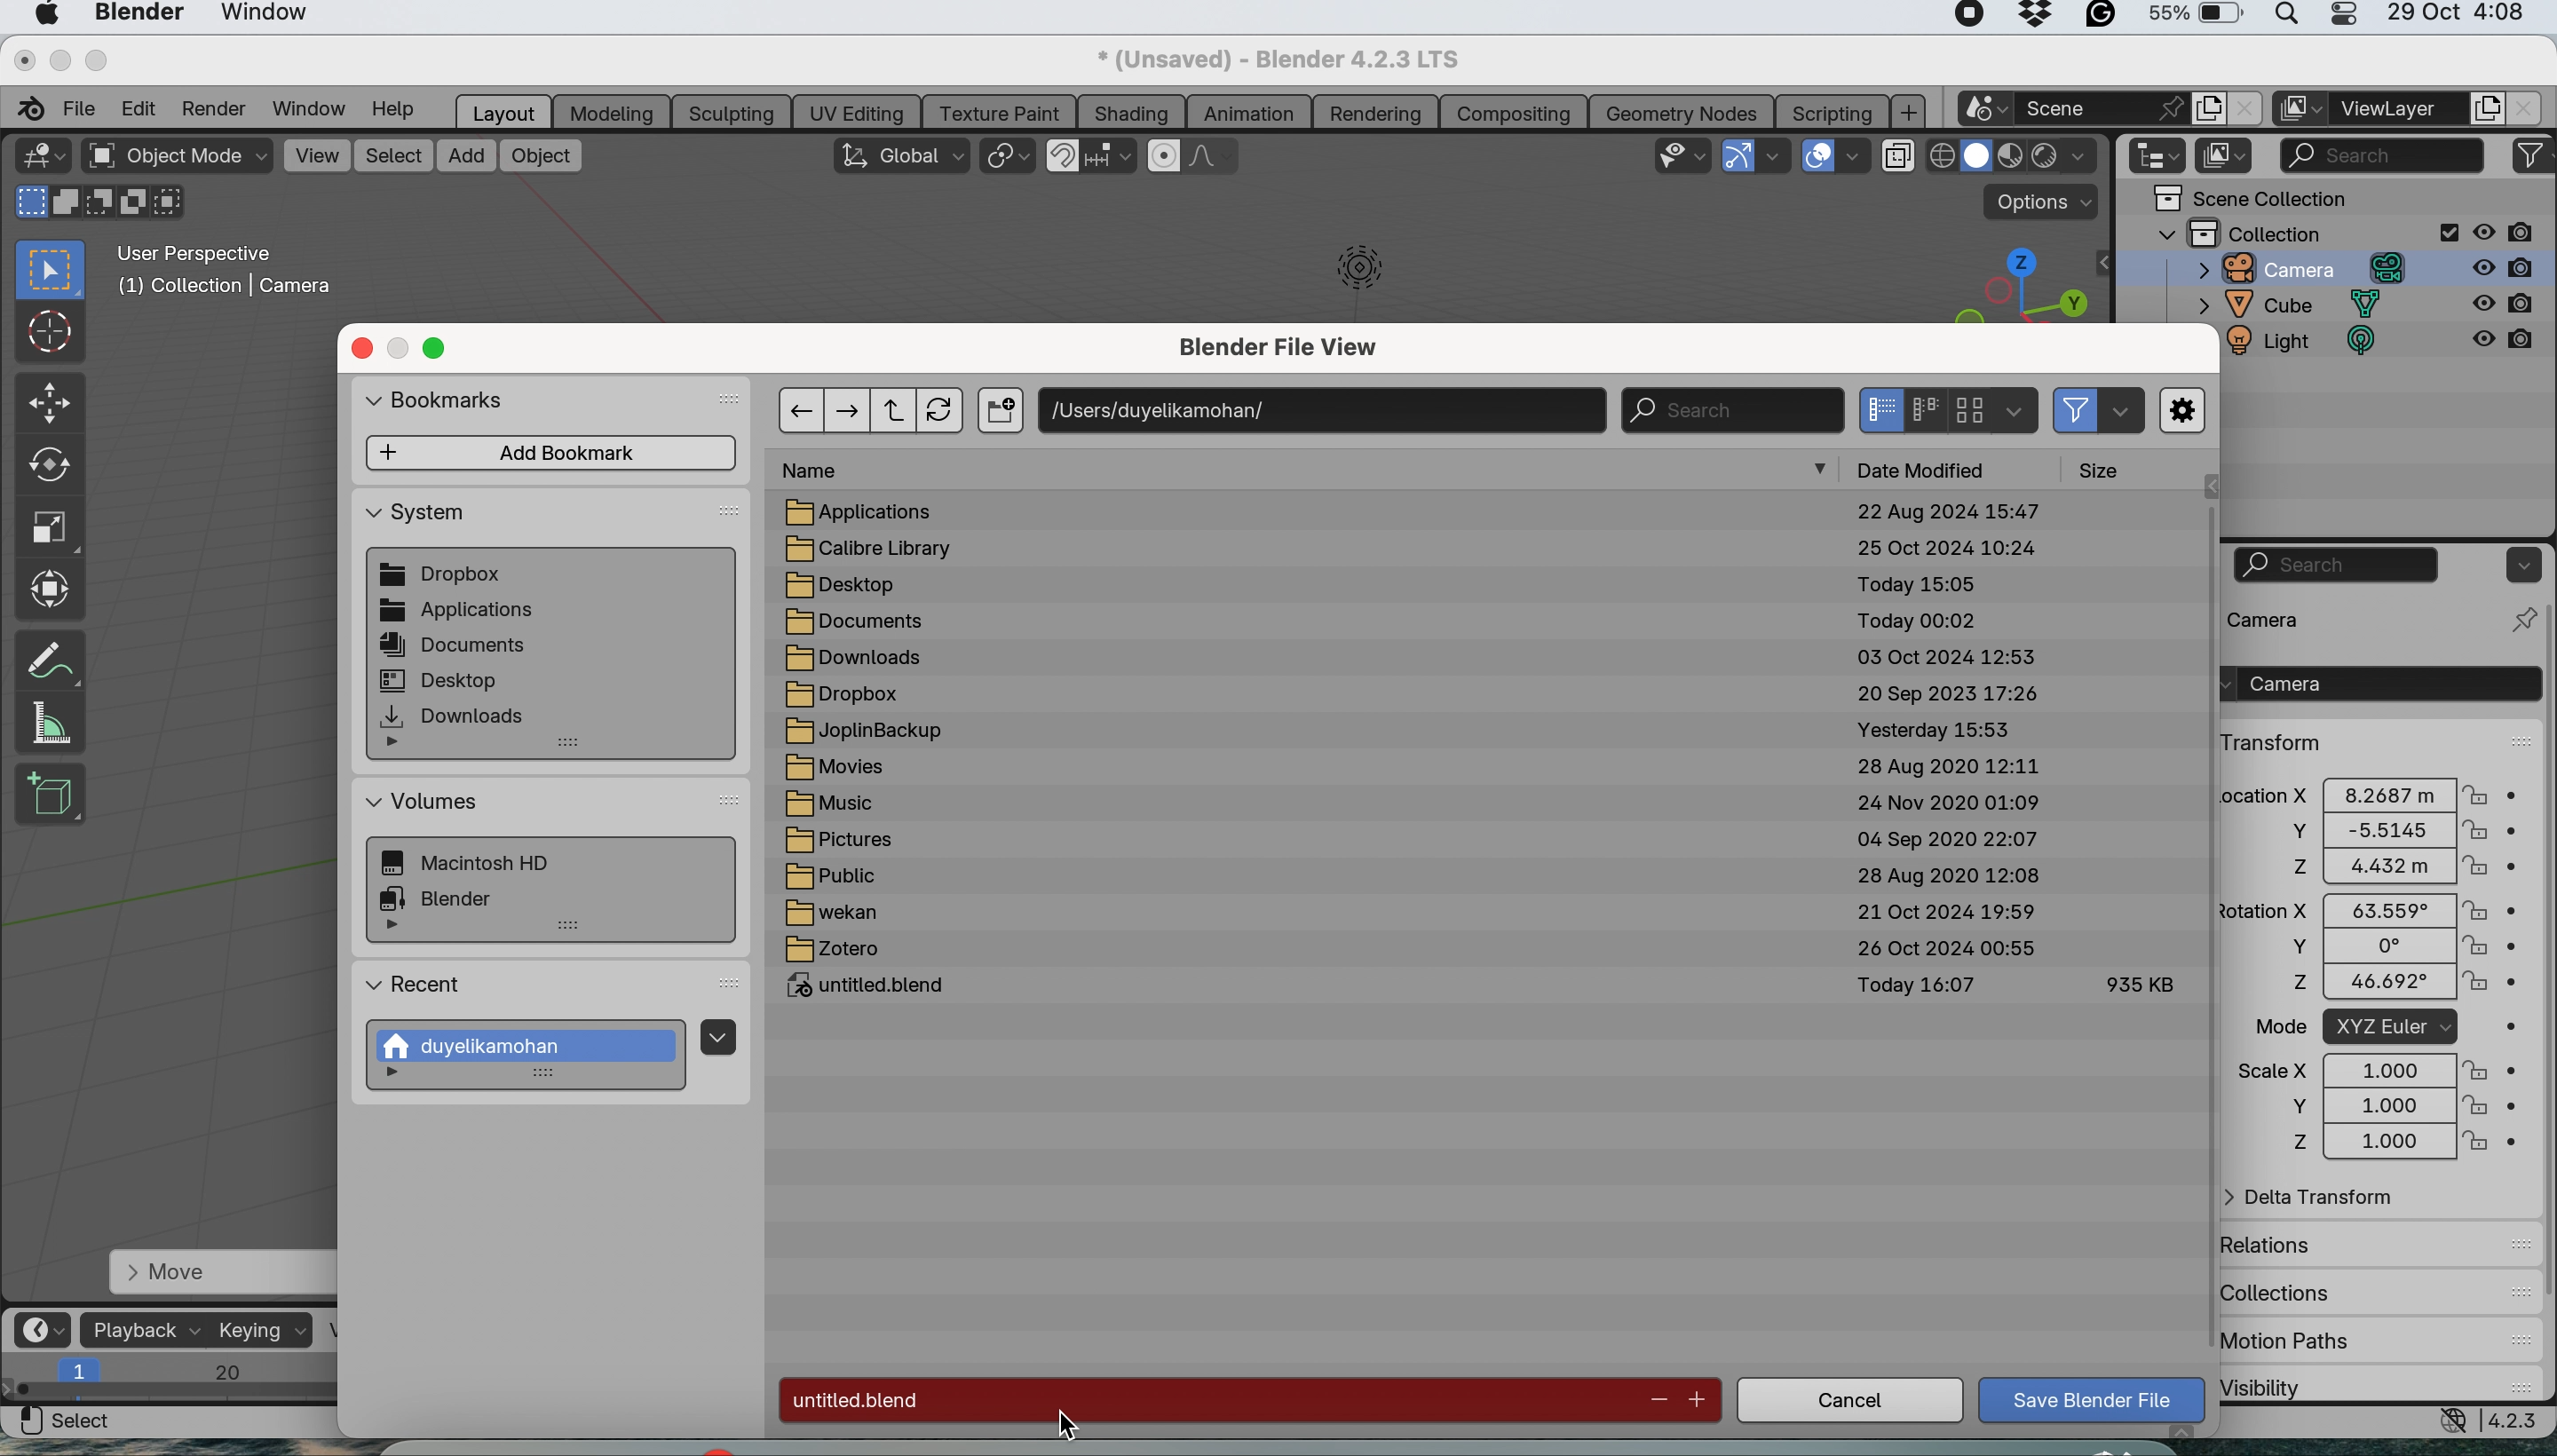  Describe the element at coordinates (2194, 18) in the screenshot. I see `battery` at that location.